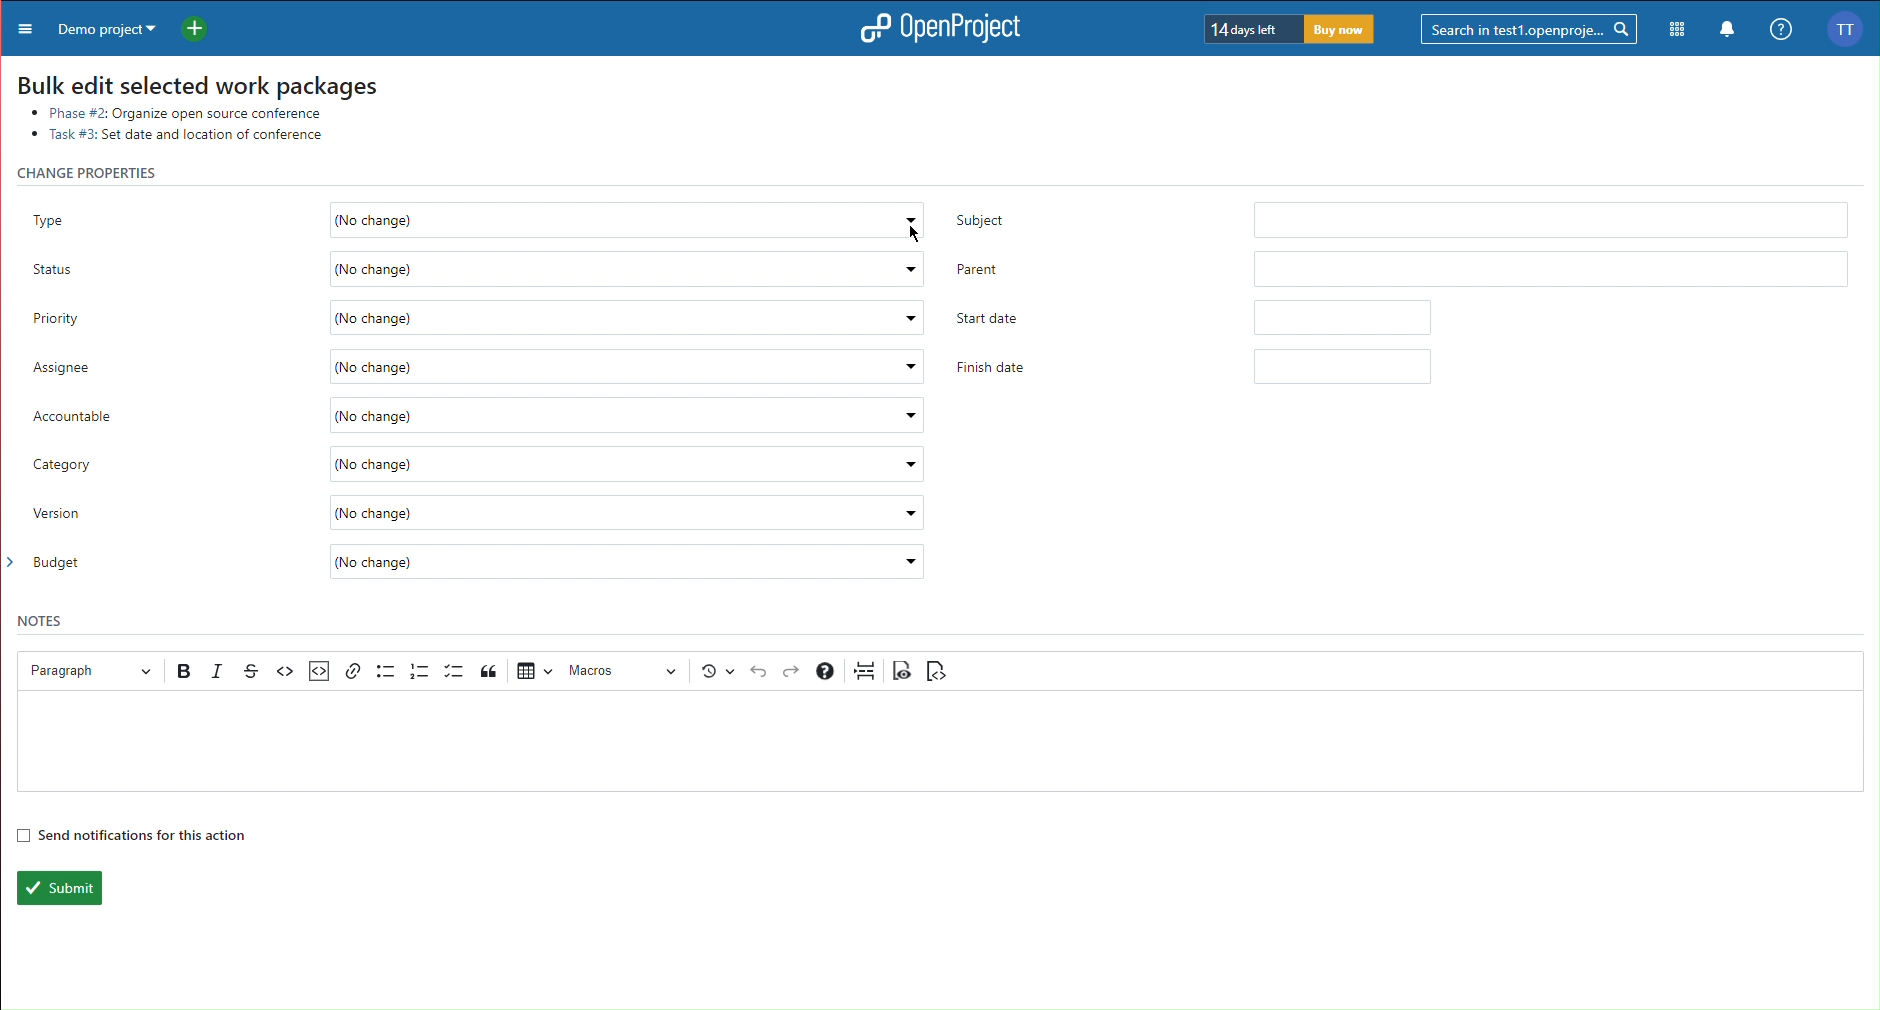  I want to click on Table, so click(533, 669).